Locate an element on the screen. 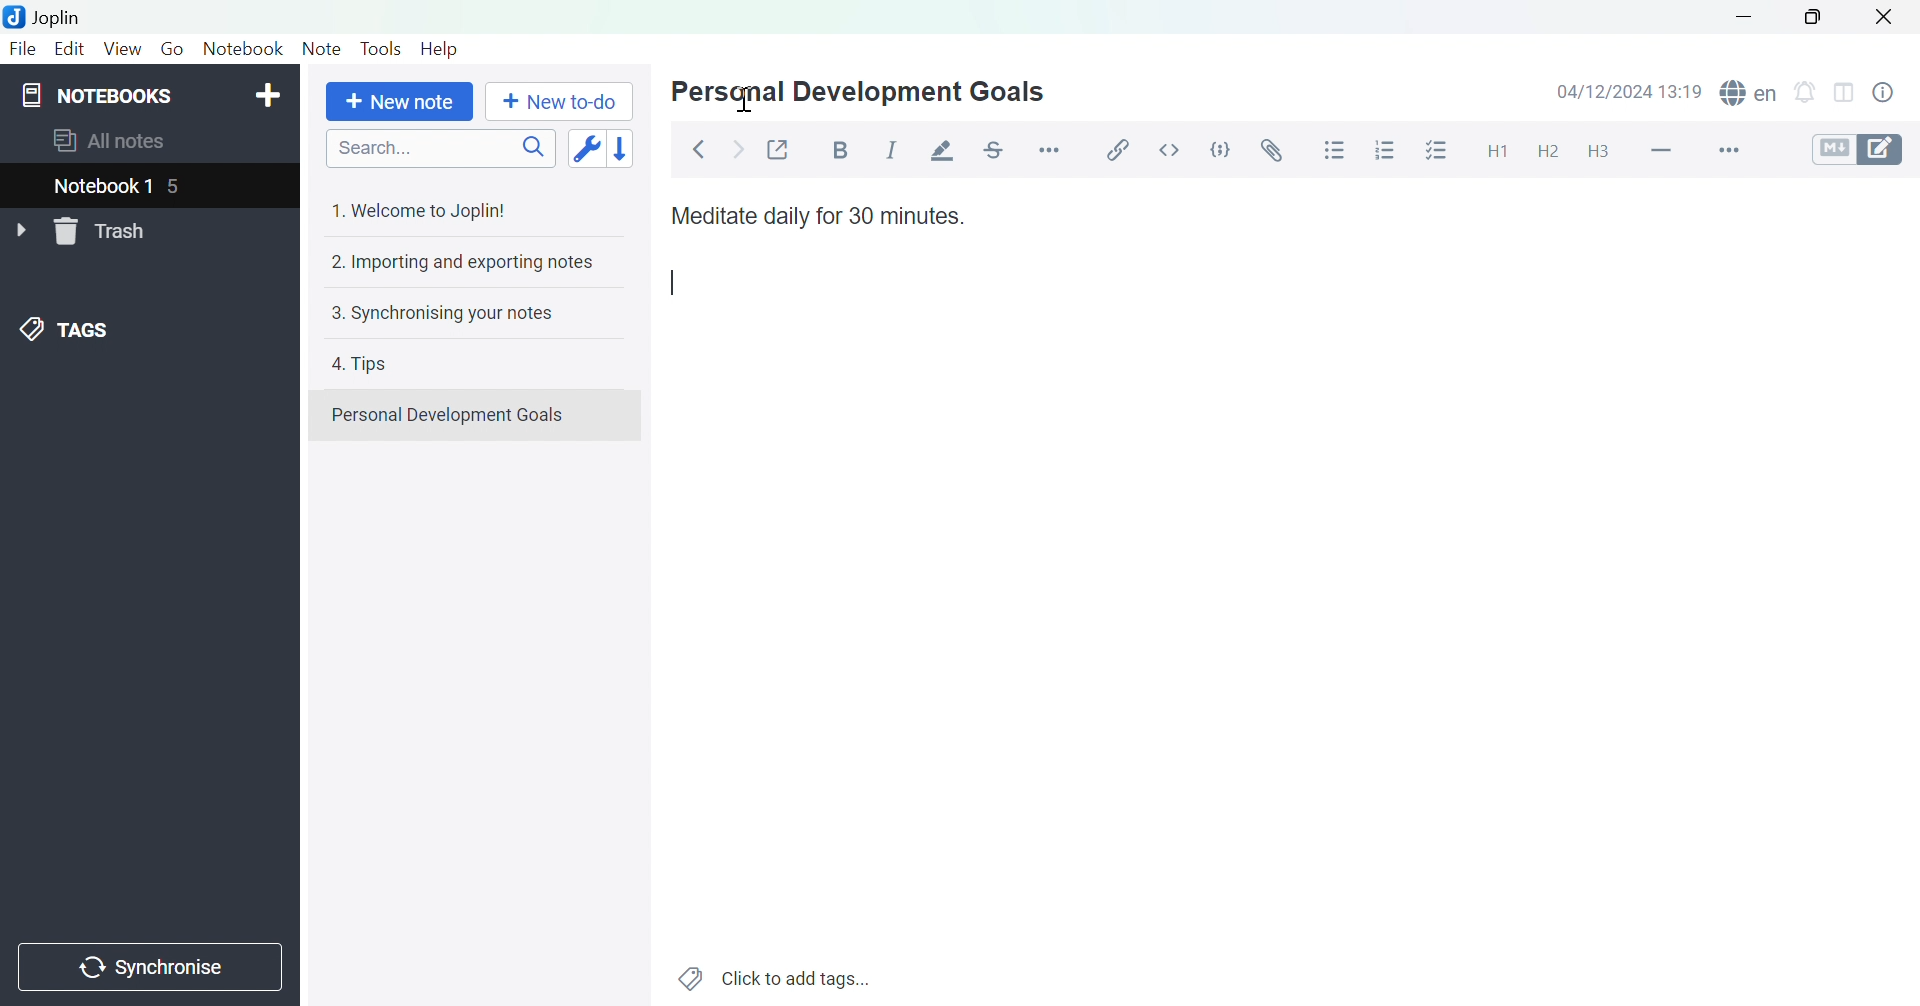 This screenshot has height=1006, width=1920. Toggle editor layout is located at coordinates (1844, 96).